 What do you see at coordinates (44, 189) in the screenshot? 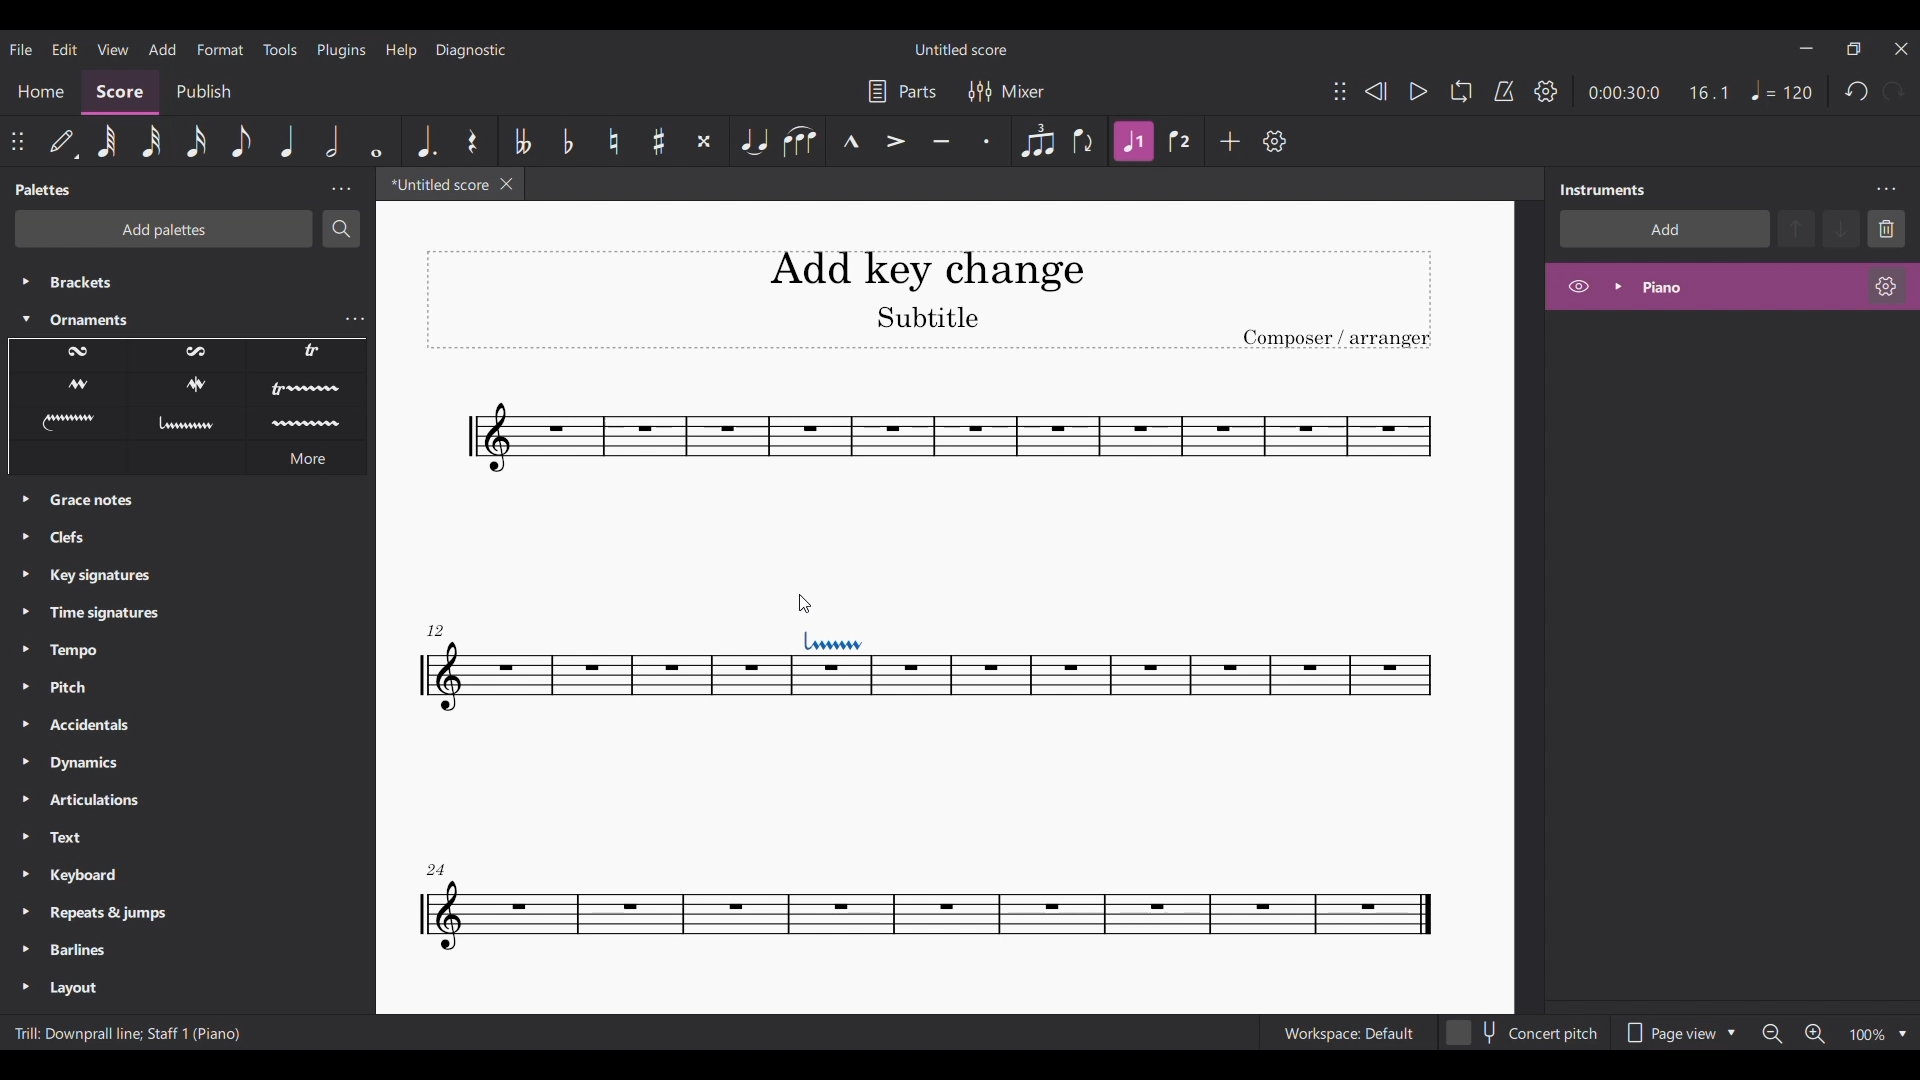
I see `Panel title` at bounding box center [44, 189].